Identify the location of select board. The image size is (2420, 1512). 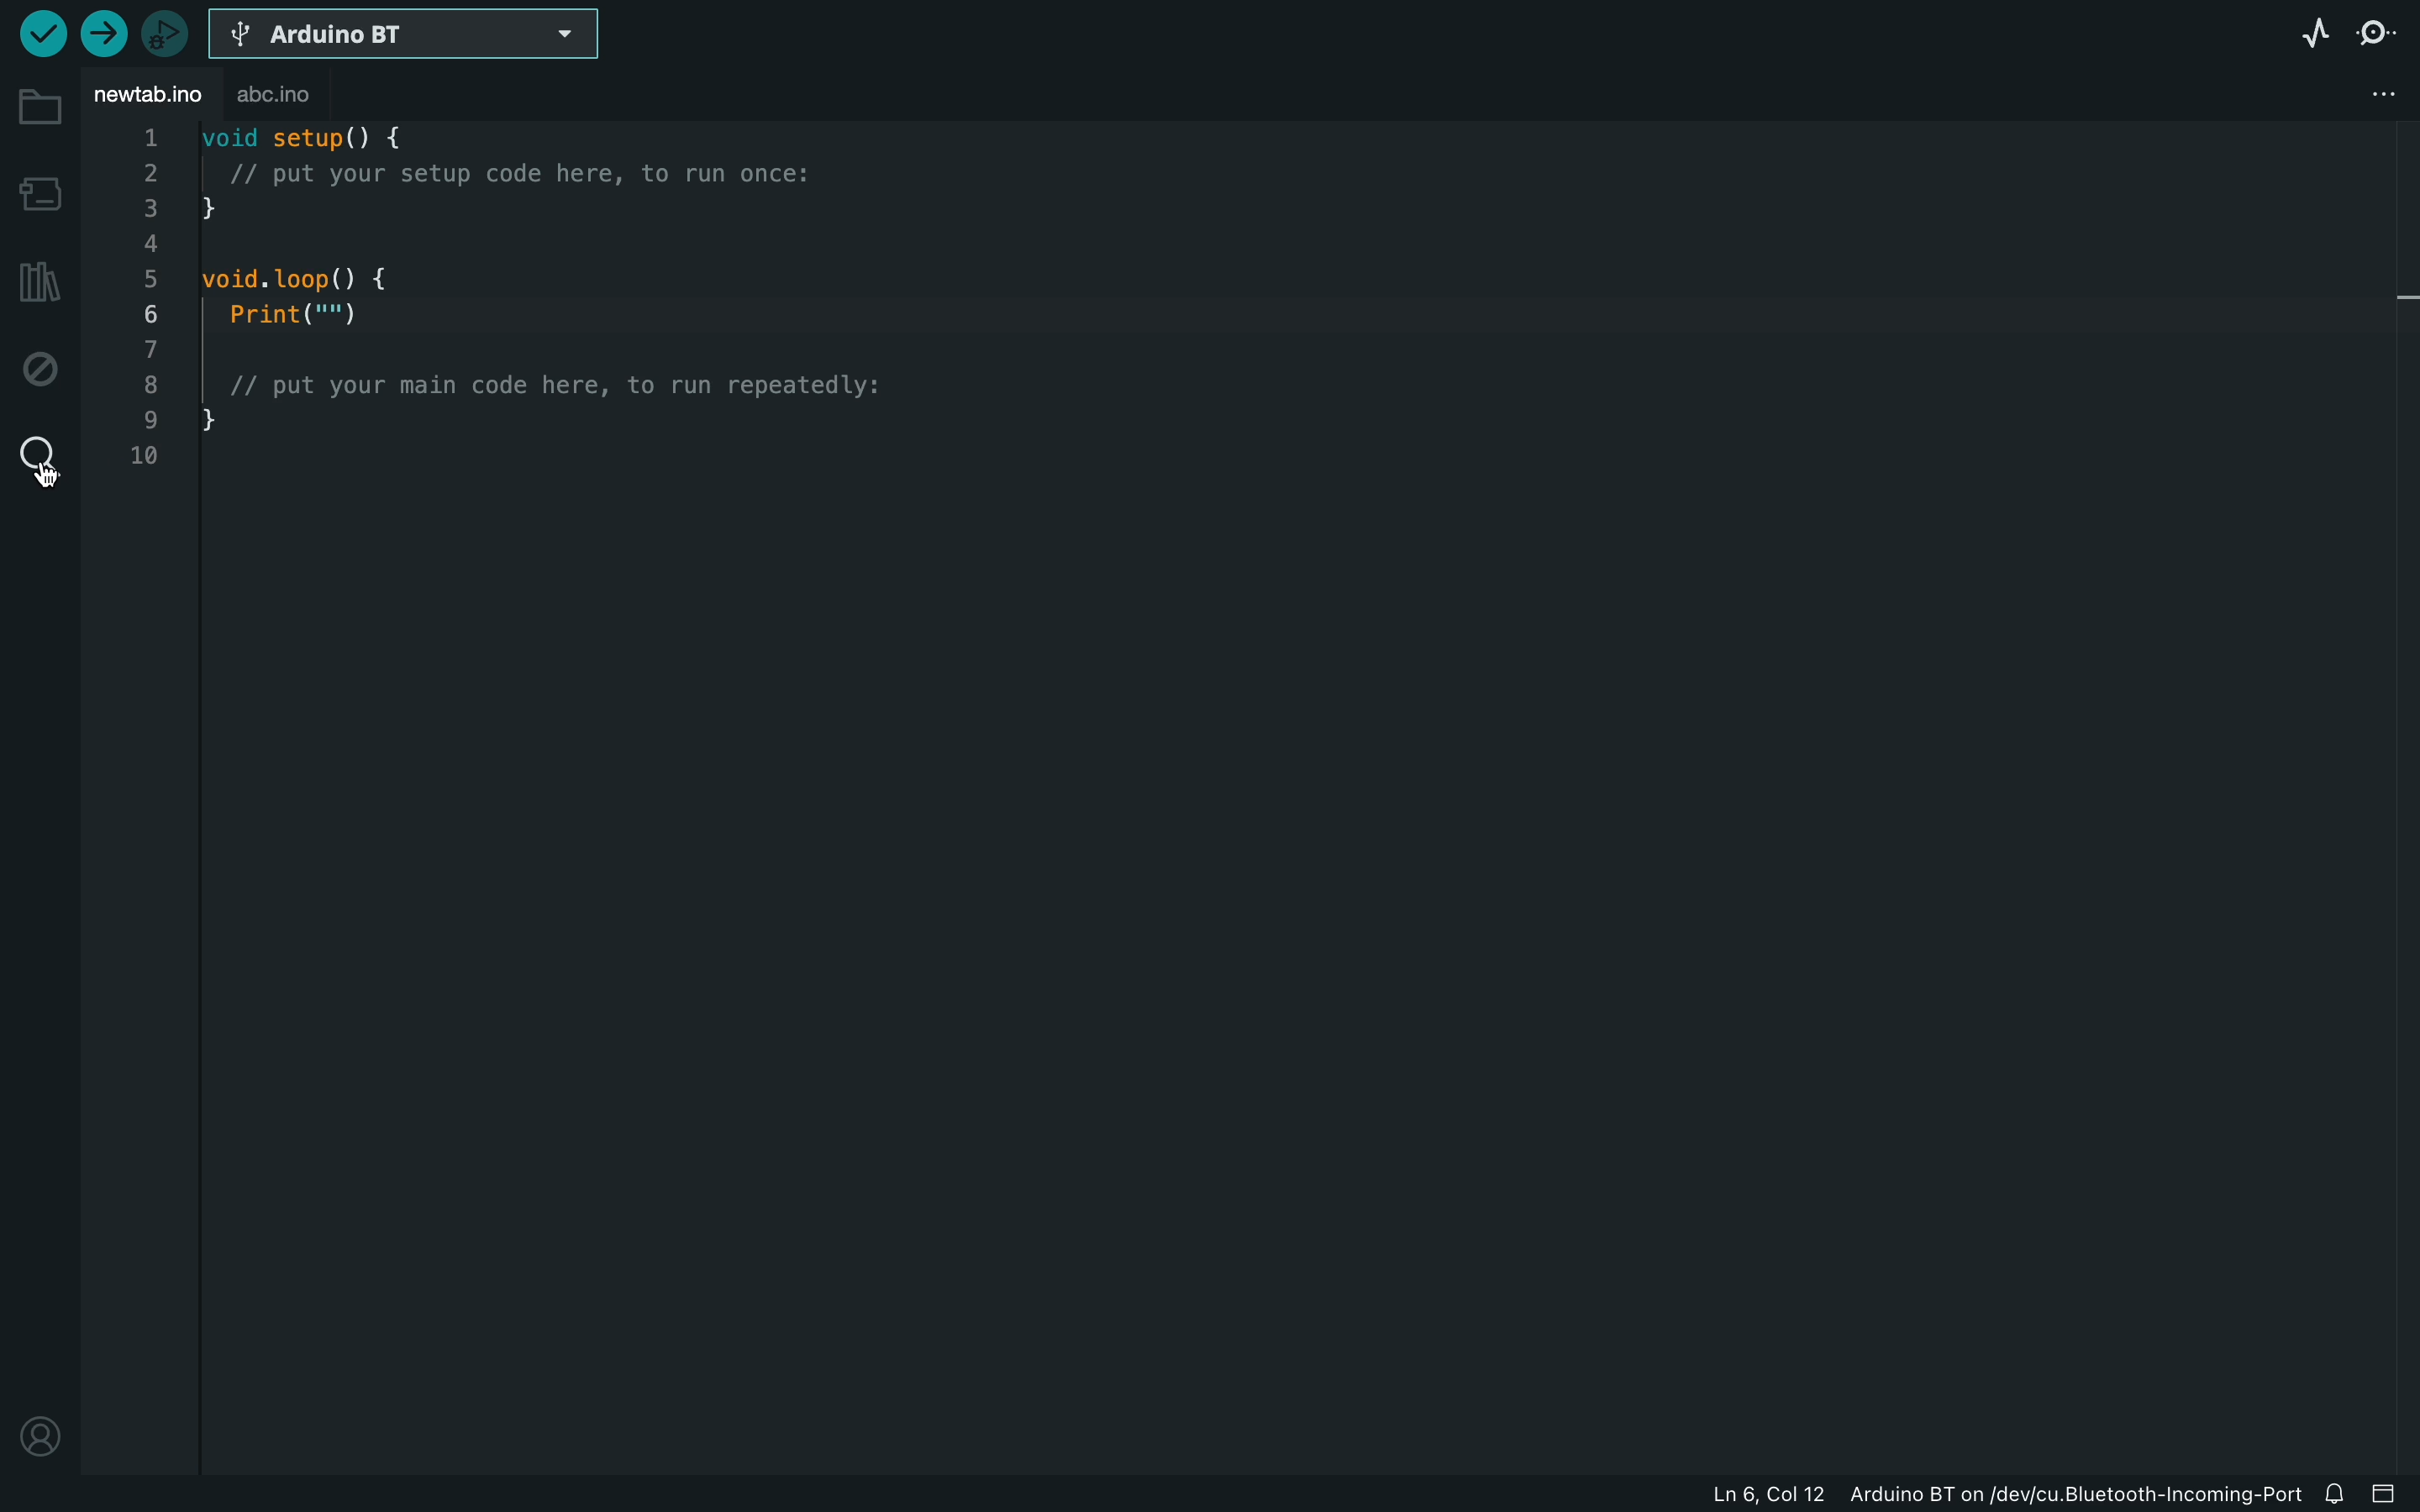
(404, 37).